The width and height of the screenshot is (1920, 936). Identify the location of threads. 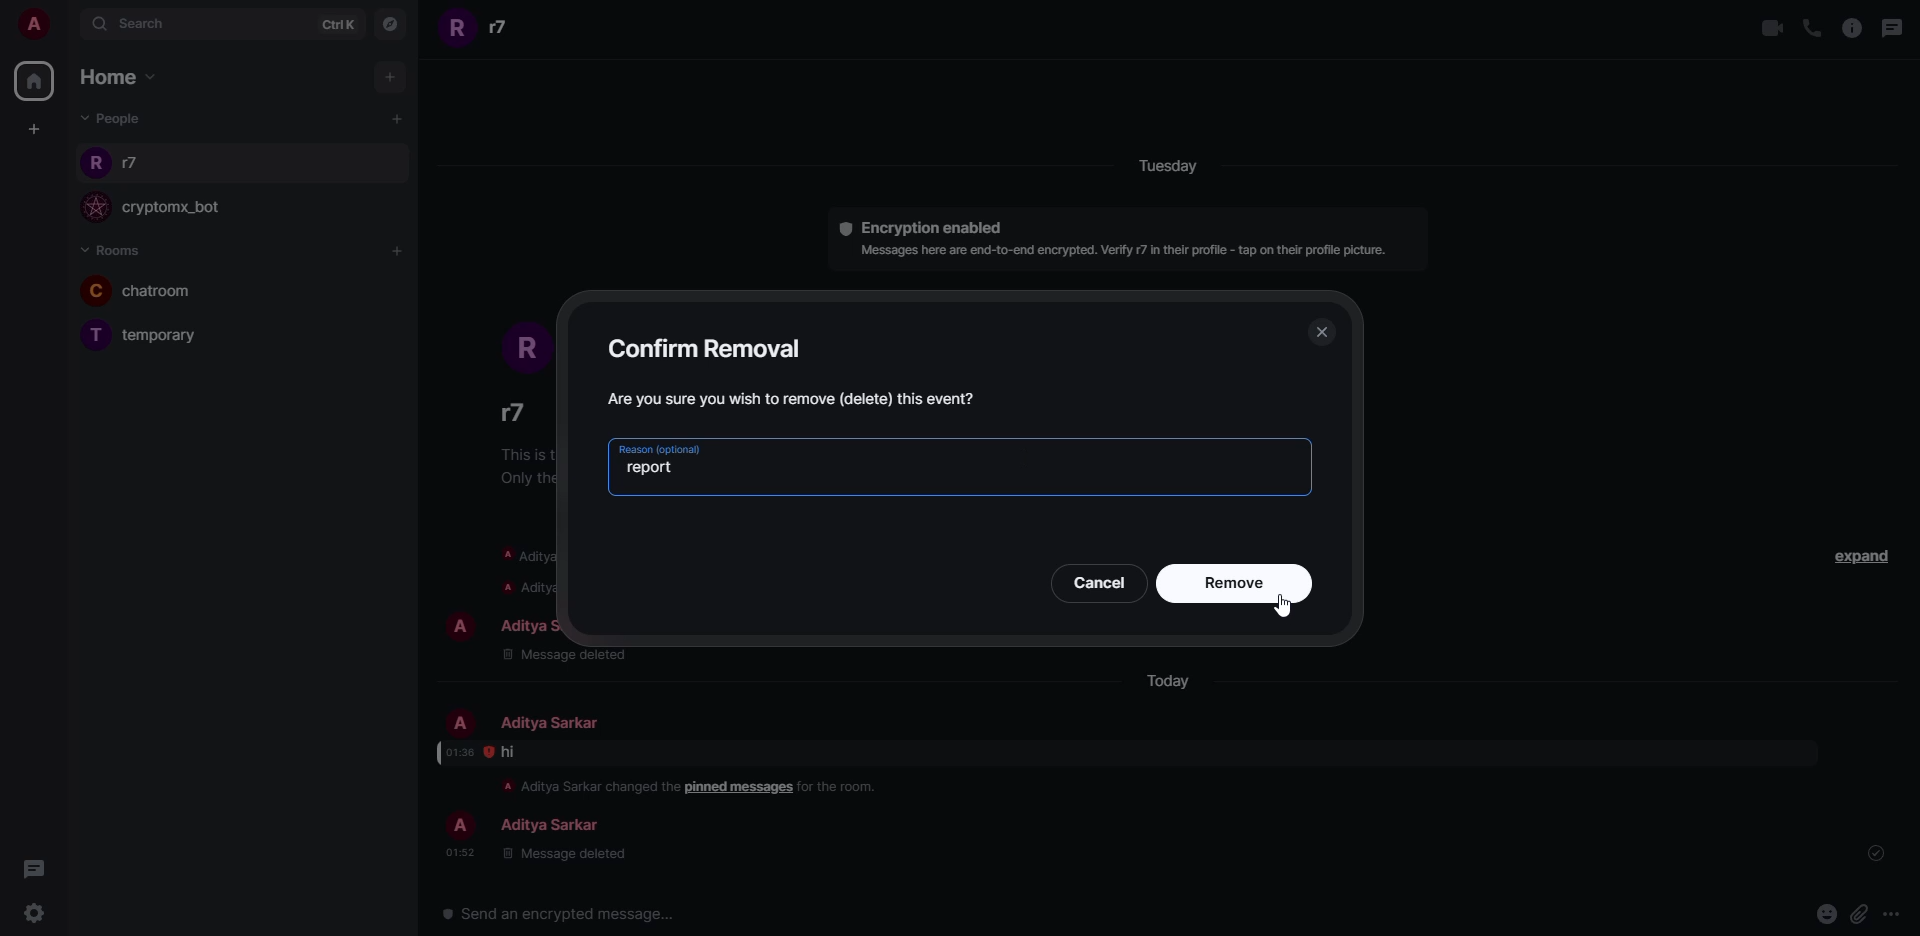
(1895, 27).